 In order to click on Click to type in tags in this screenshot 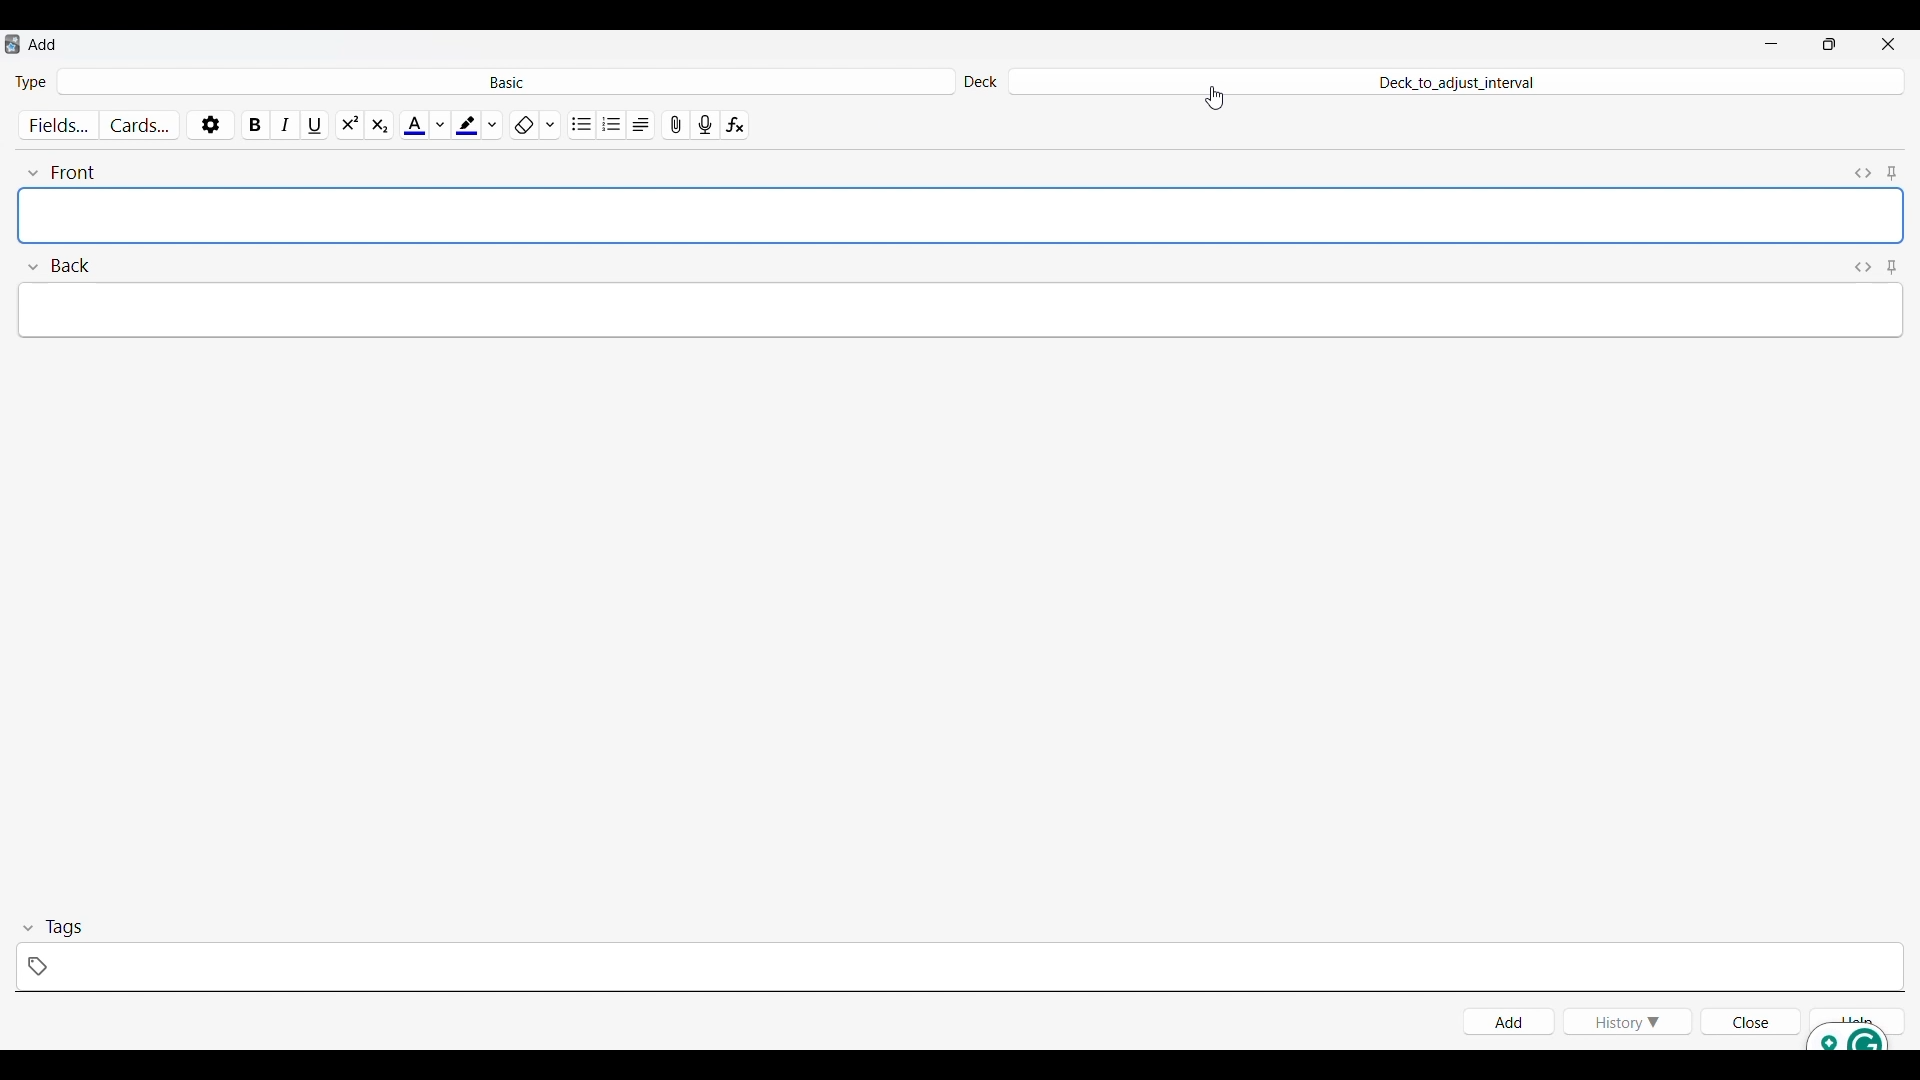, I will do `click(959, 967)`.